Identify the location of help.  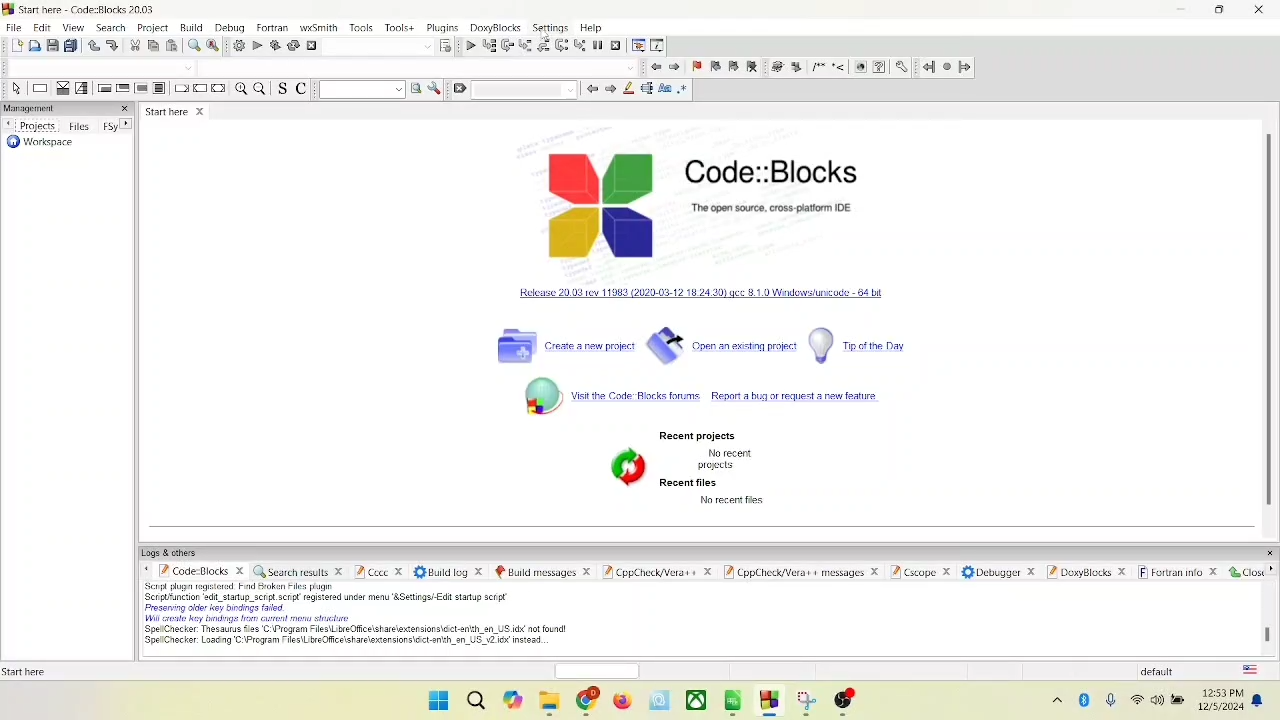
(880, 66).